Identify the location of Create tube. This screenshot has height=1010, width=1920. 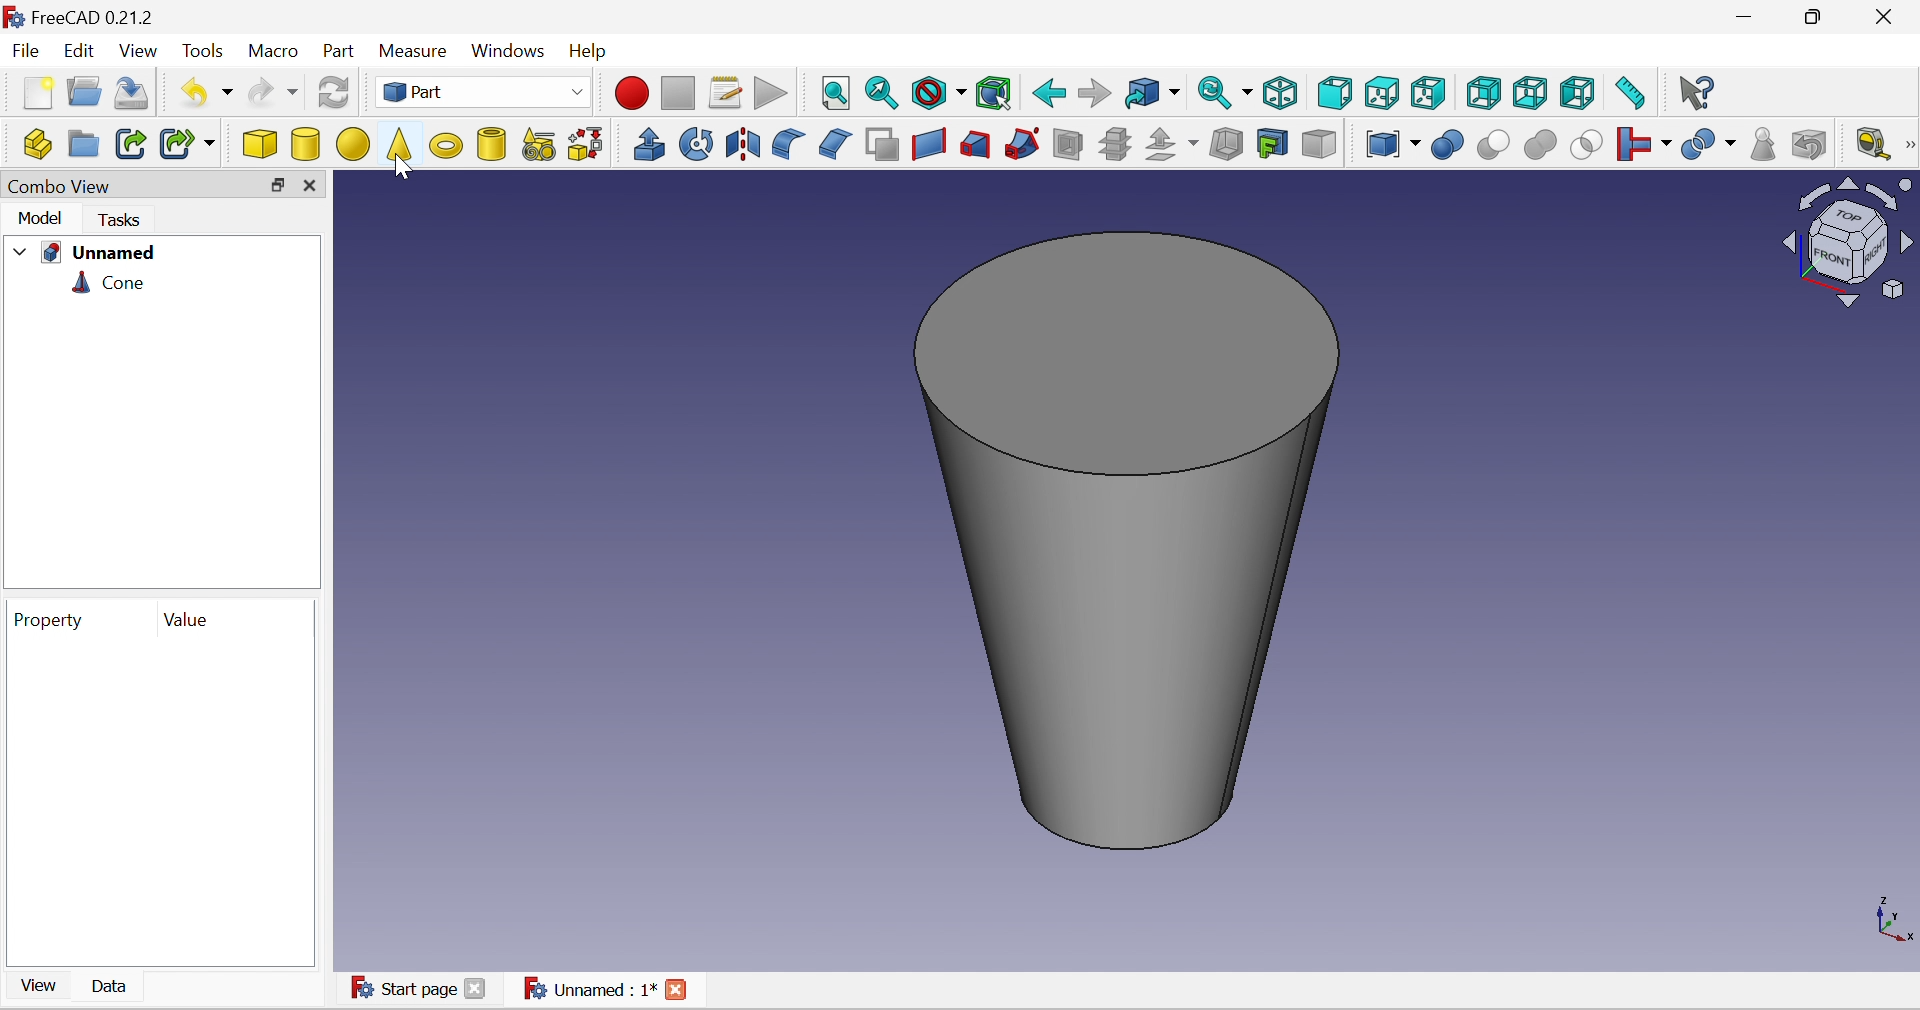
(493, 145).